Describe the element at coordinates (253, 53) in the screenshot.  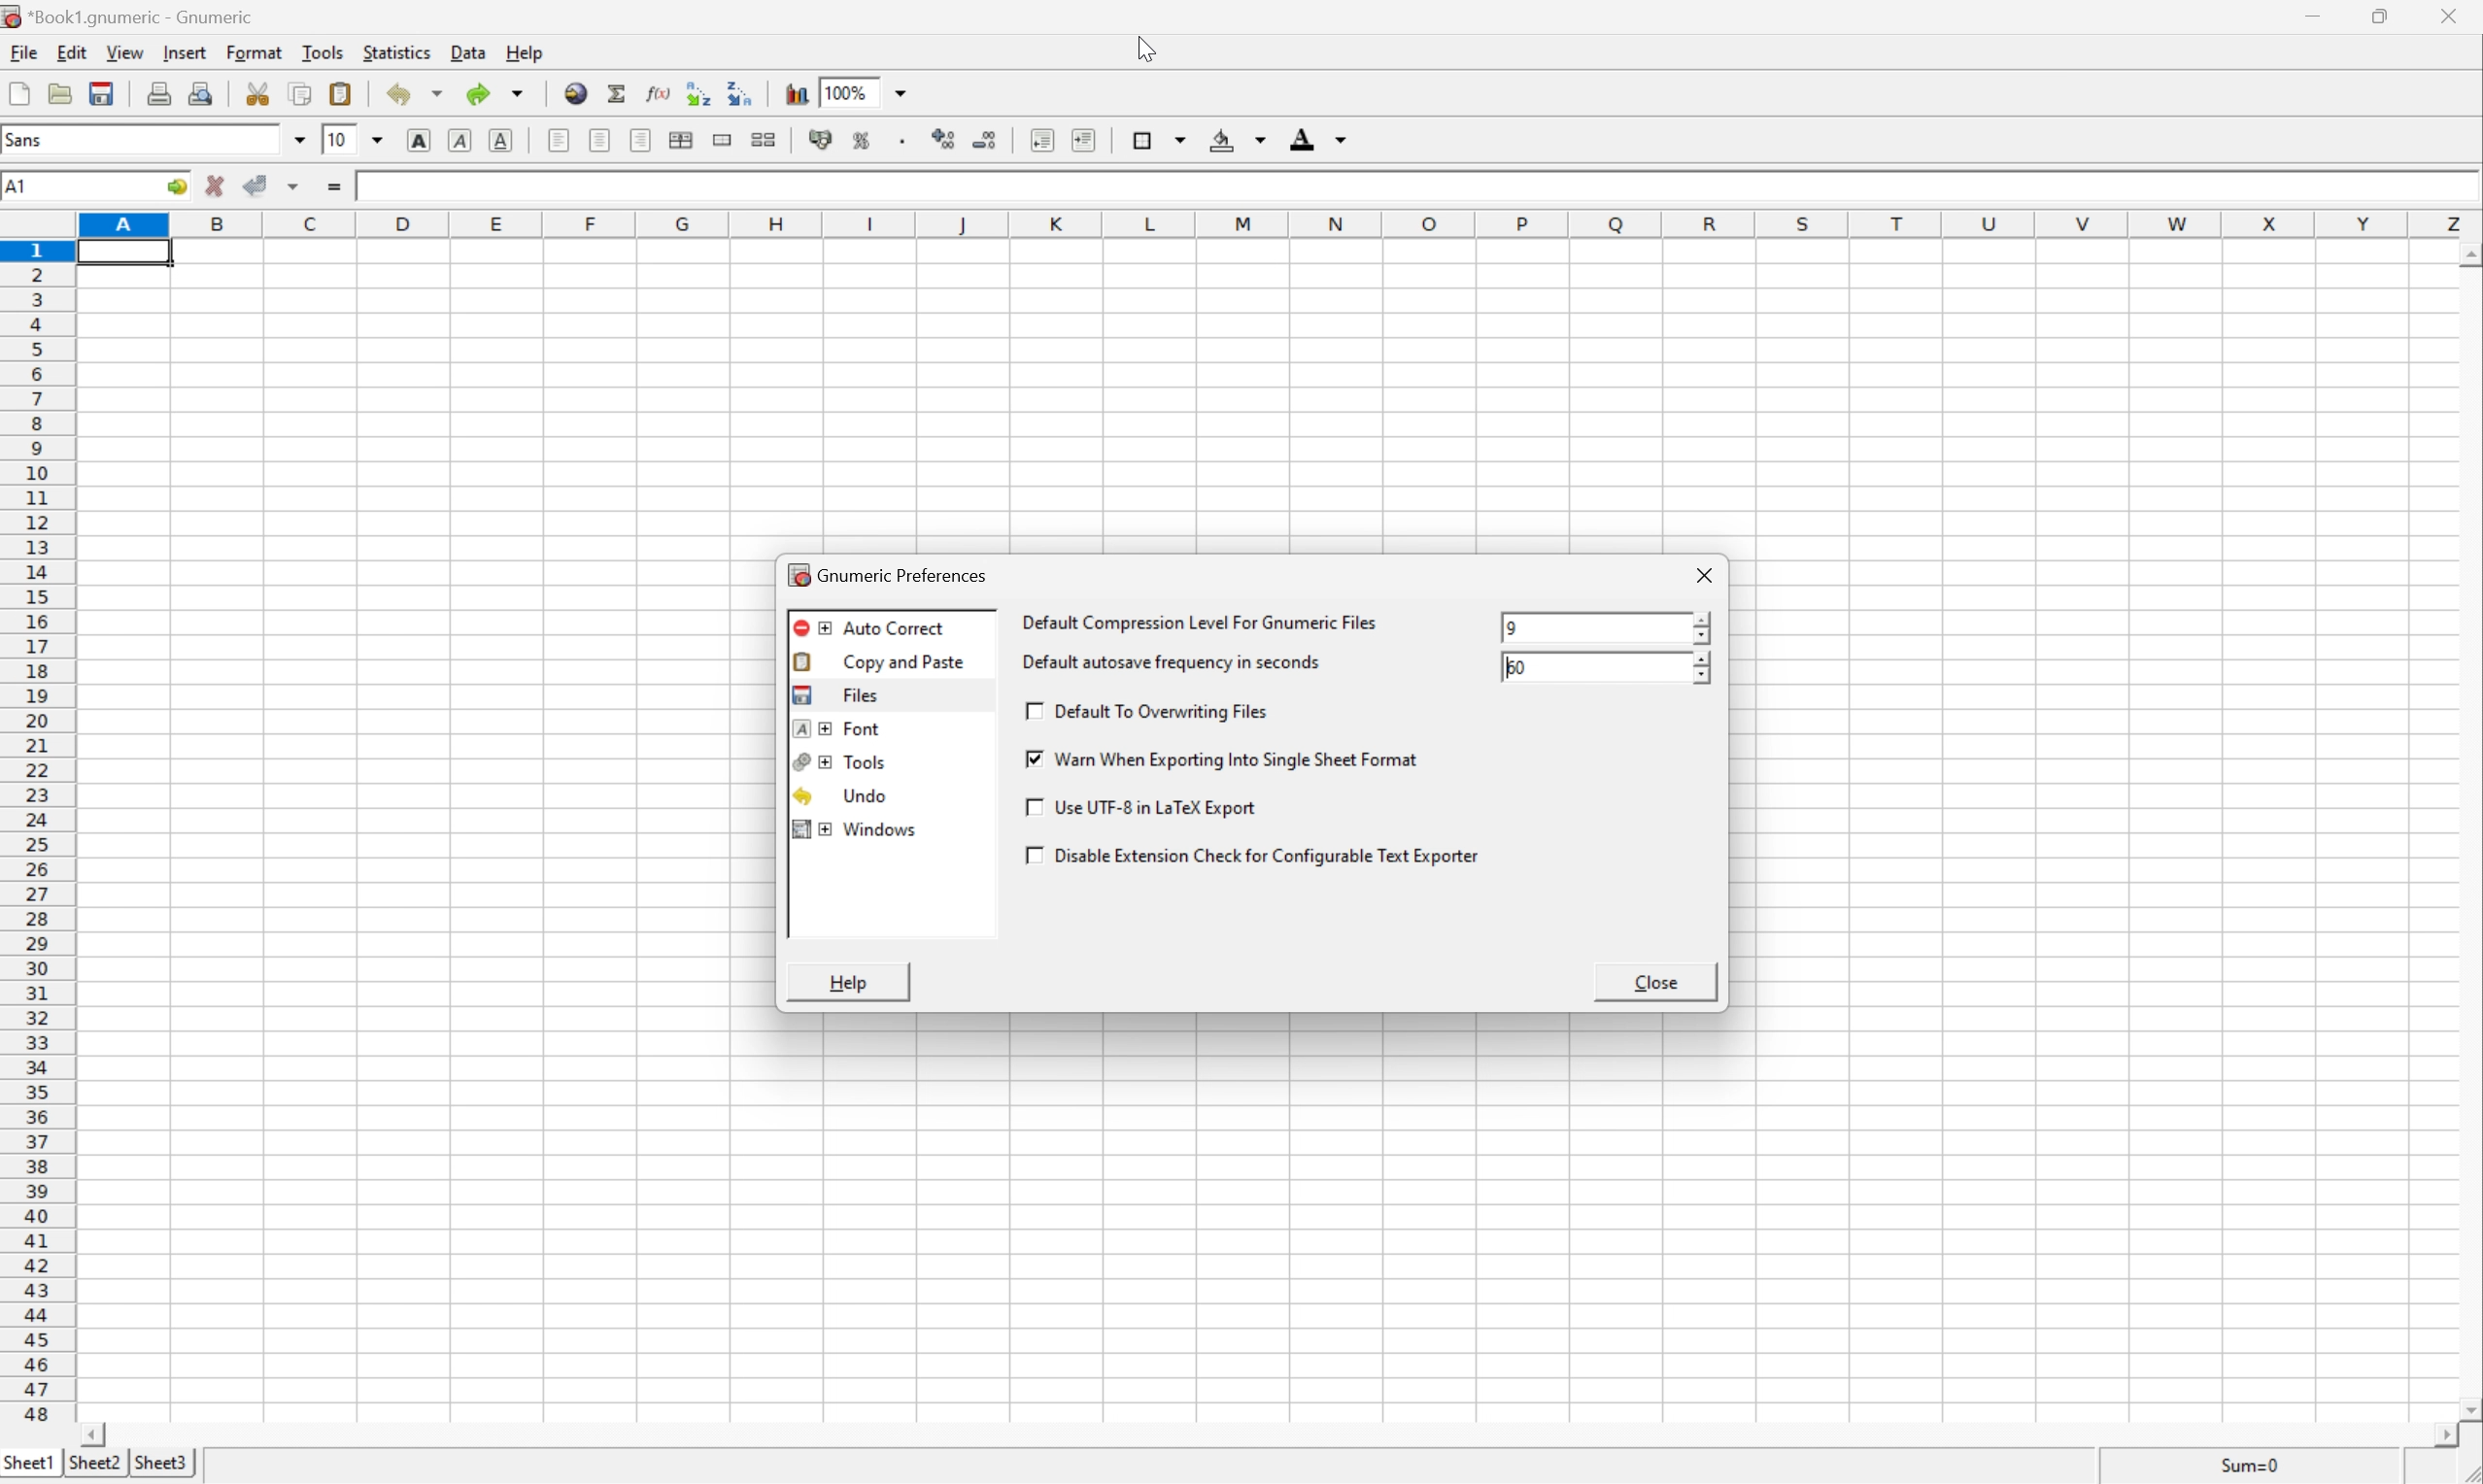
I see `format` at that location.